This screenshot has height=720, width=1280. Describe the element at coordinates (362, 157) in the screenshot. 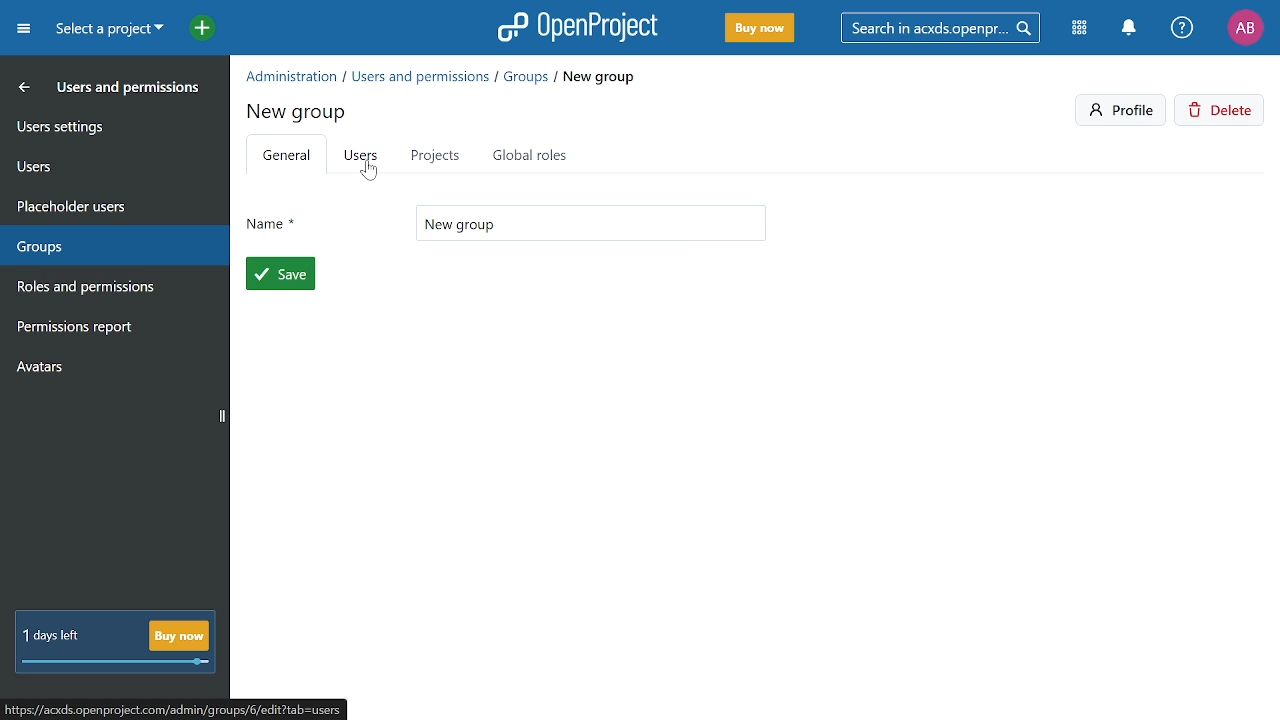

I see `Users` at that location.